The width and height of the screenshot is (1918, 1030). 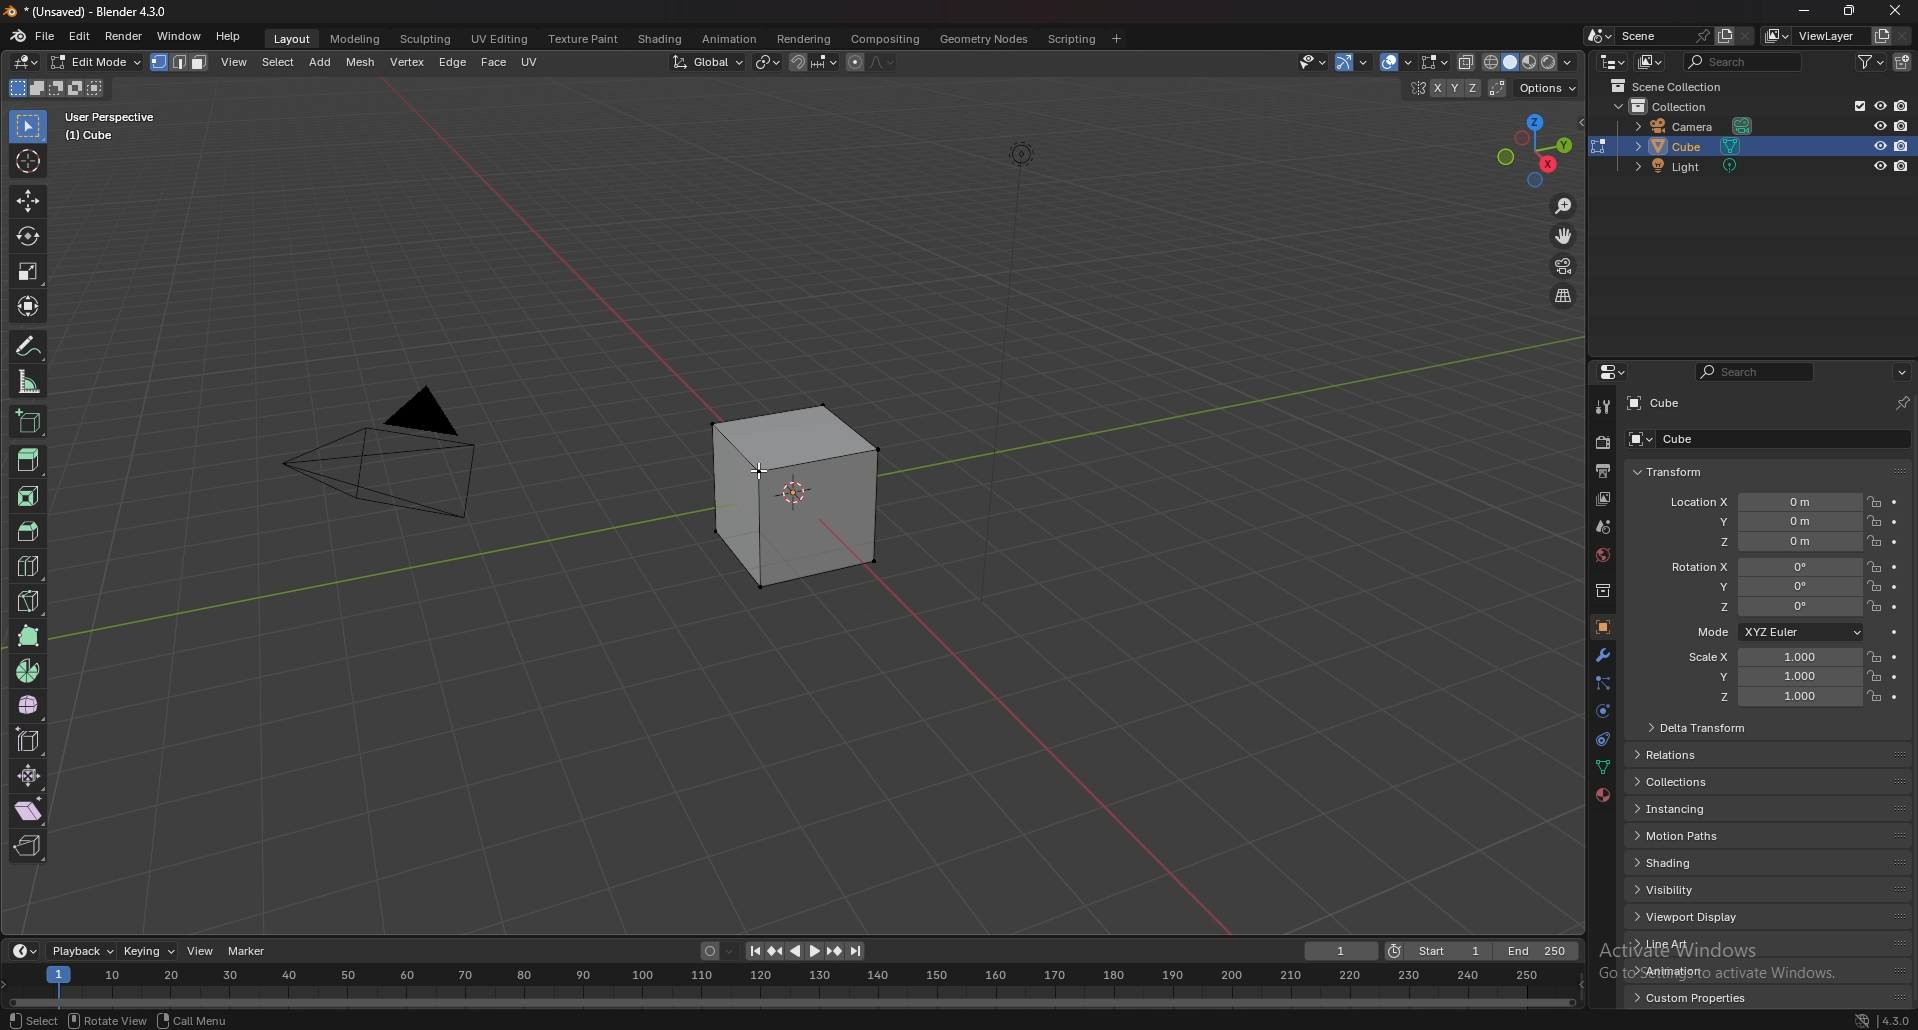 What do you see at coordinates (804, 40) in the screenshot?
I see `rendering` at bounding box center [804, 40].